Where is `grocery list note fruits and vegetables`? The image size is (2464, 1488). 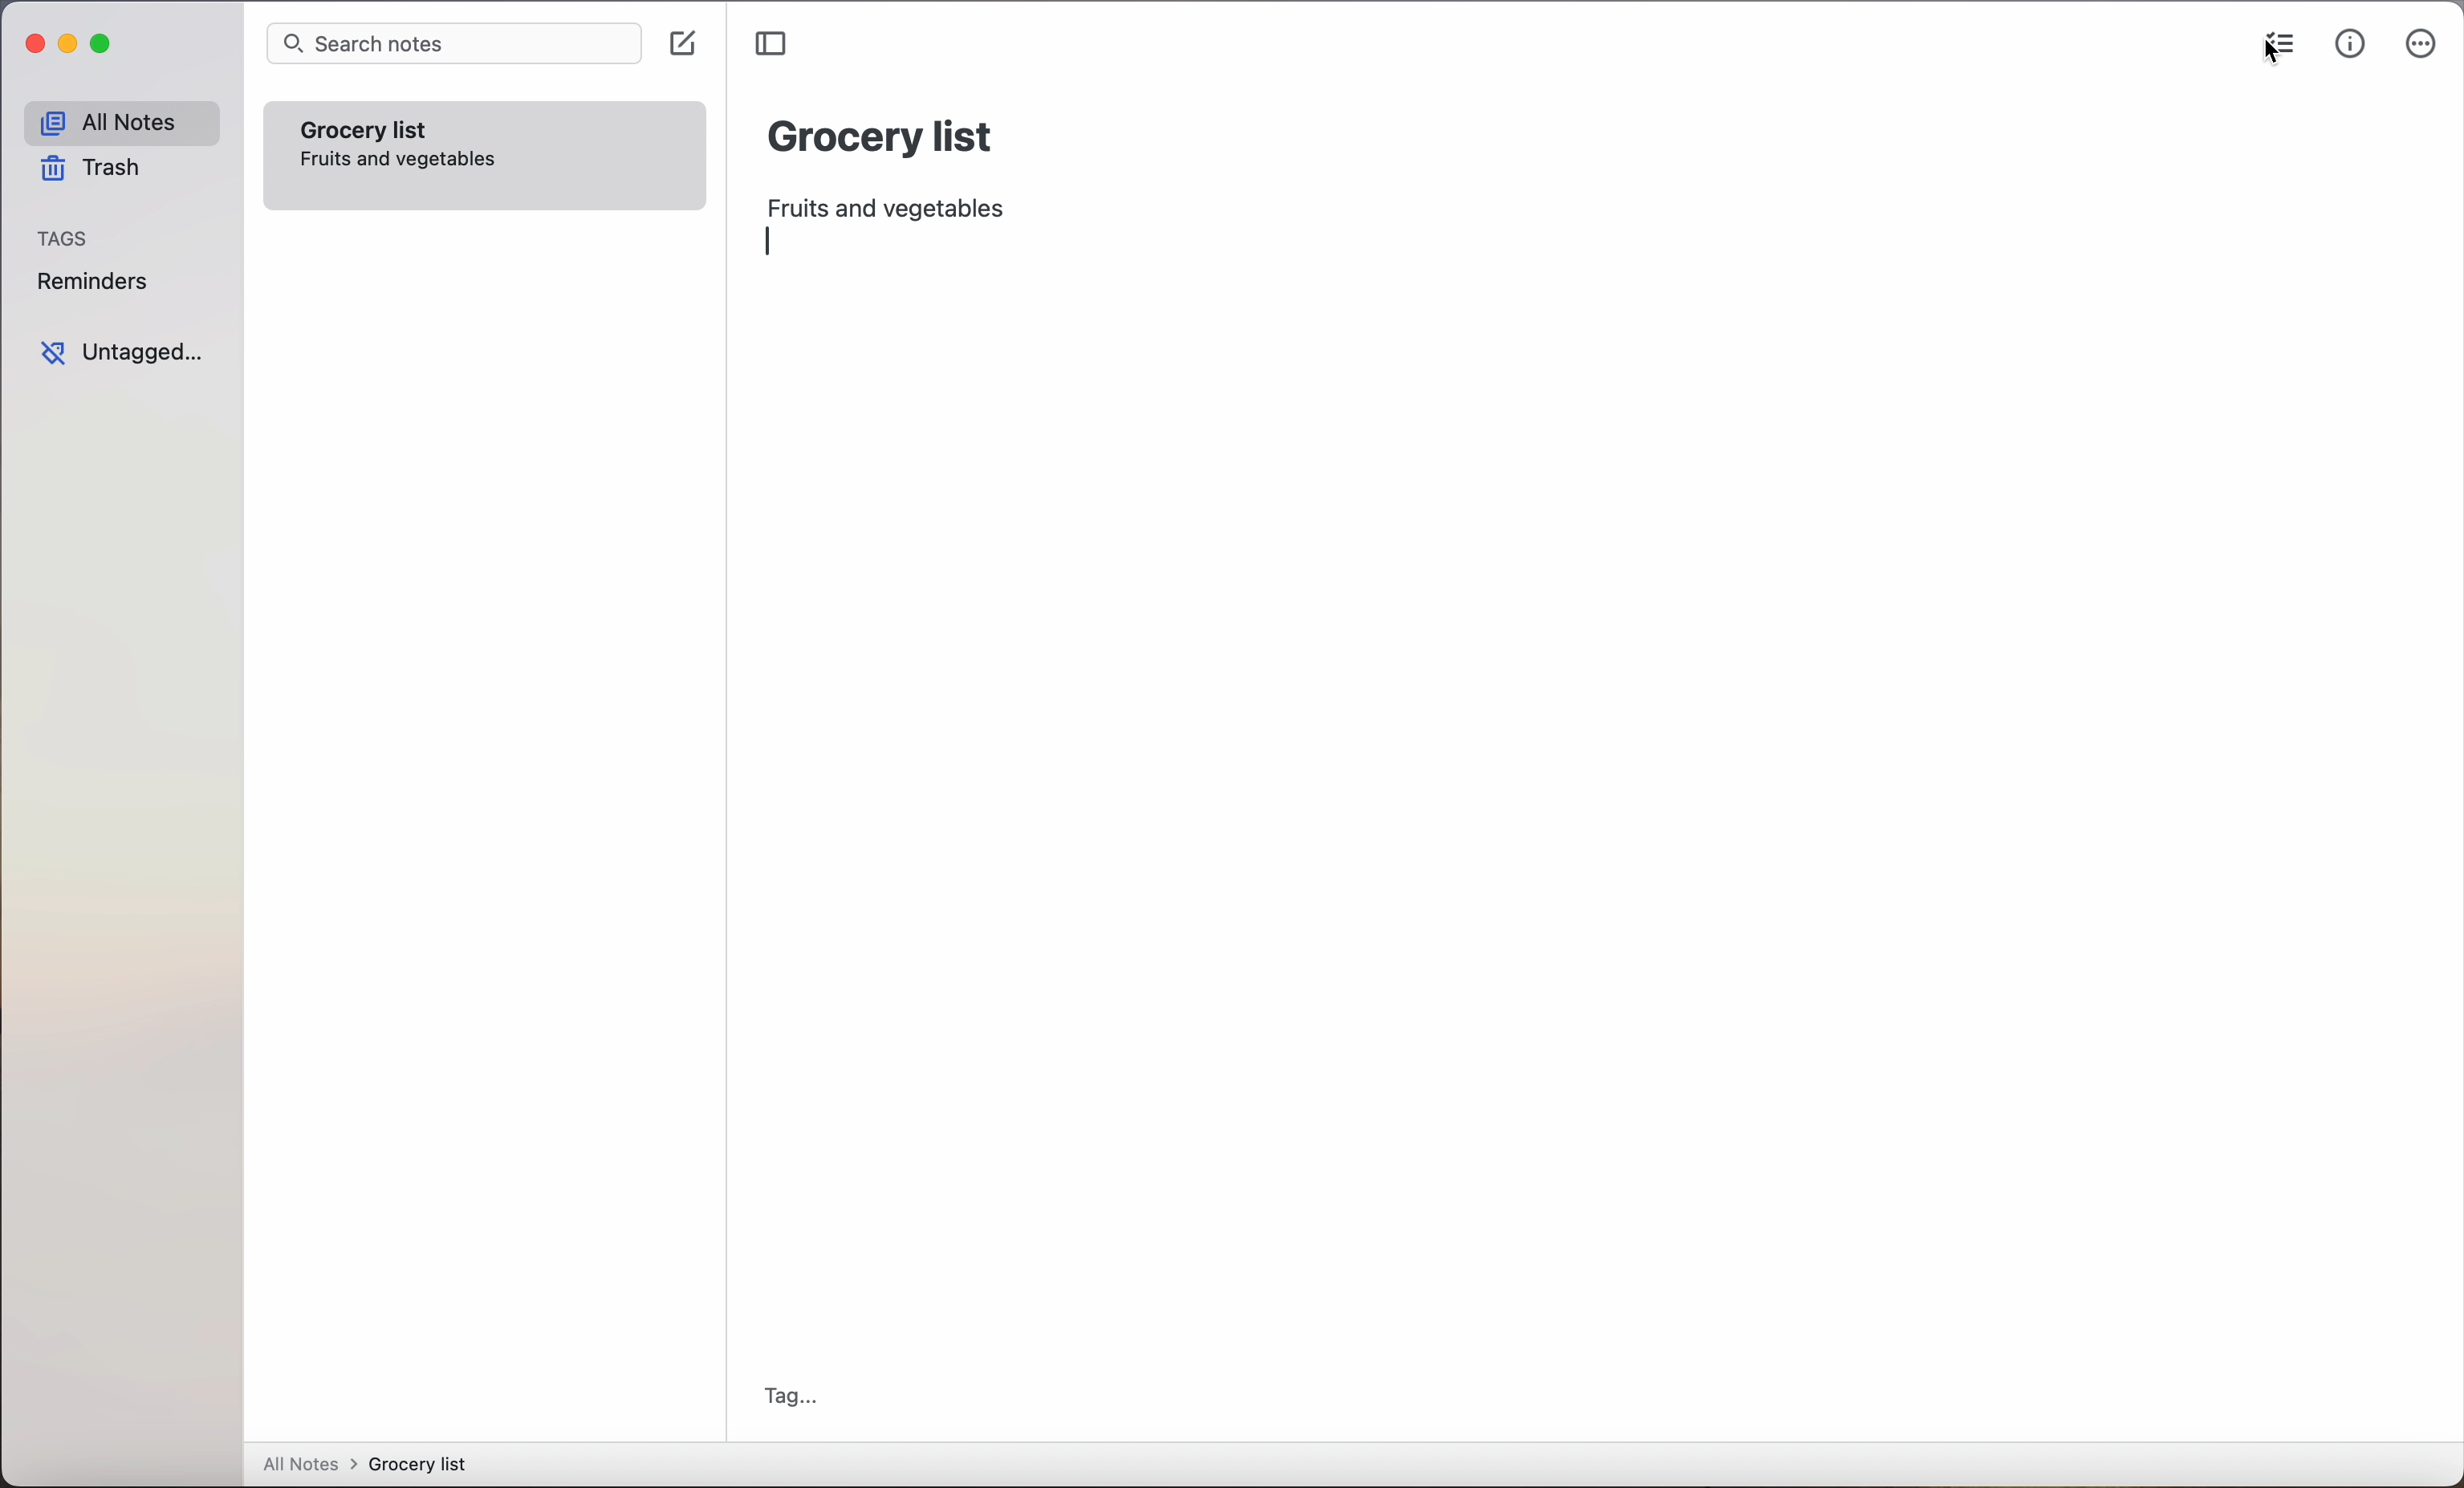 grocery list note fruits and vegetables is located at coordinates (401, 140).